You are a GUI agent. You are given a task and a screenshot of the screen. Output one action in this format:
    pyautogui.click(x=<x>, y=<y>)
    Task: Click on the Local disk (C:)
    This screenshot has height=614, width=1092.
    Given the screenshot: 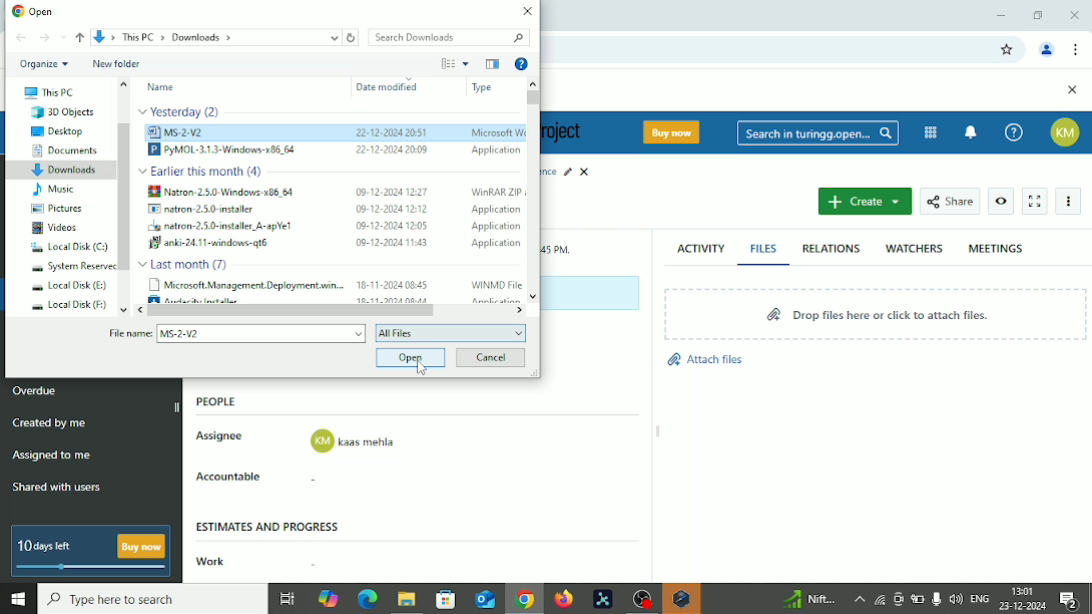 What is the action you would take?
    pyautogui.click(x=68, y=248)
    